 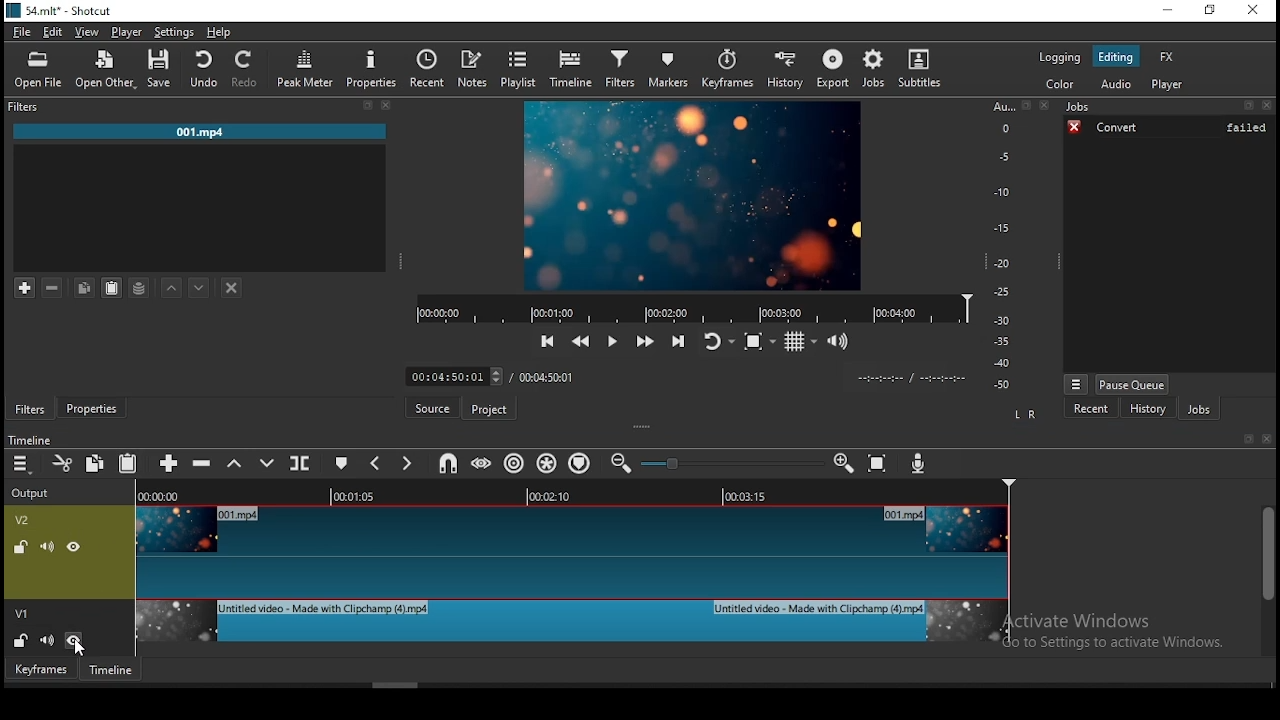 What do you see at coordinates (232, 287) in the screenshot?
I see `deselect filter` at bounding box center [232, 287].